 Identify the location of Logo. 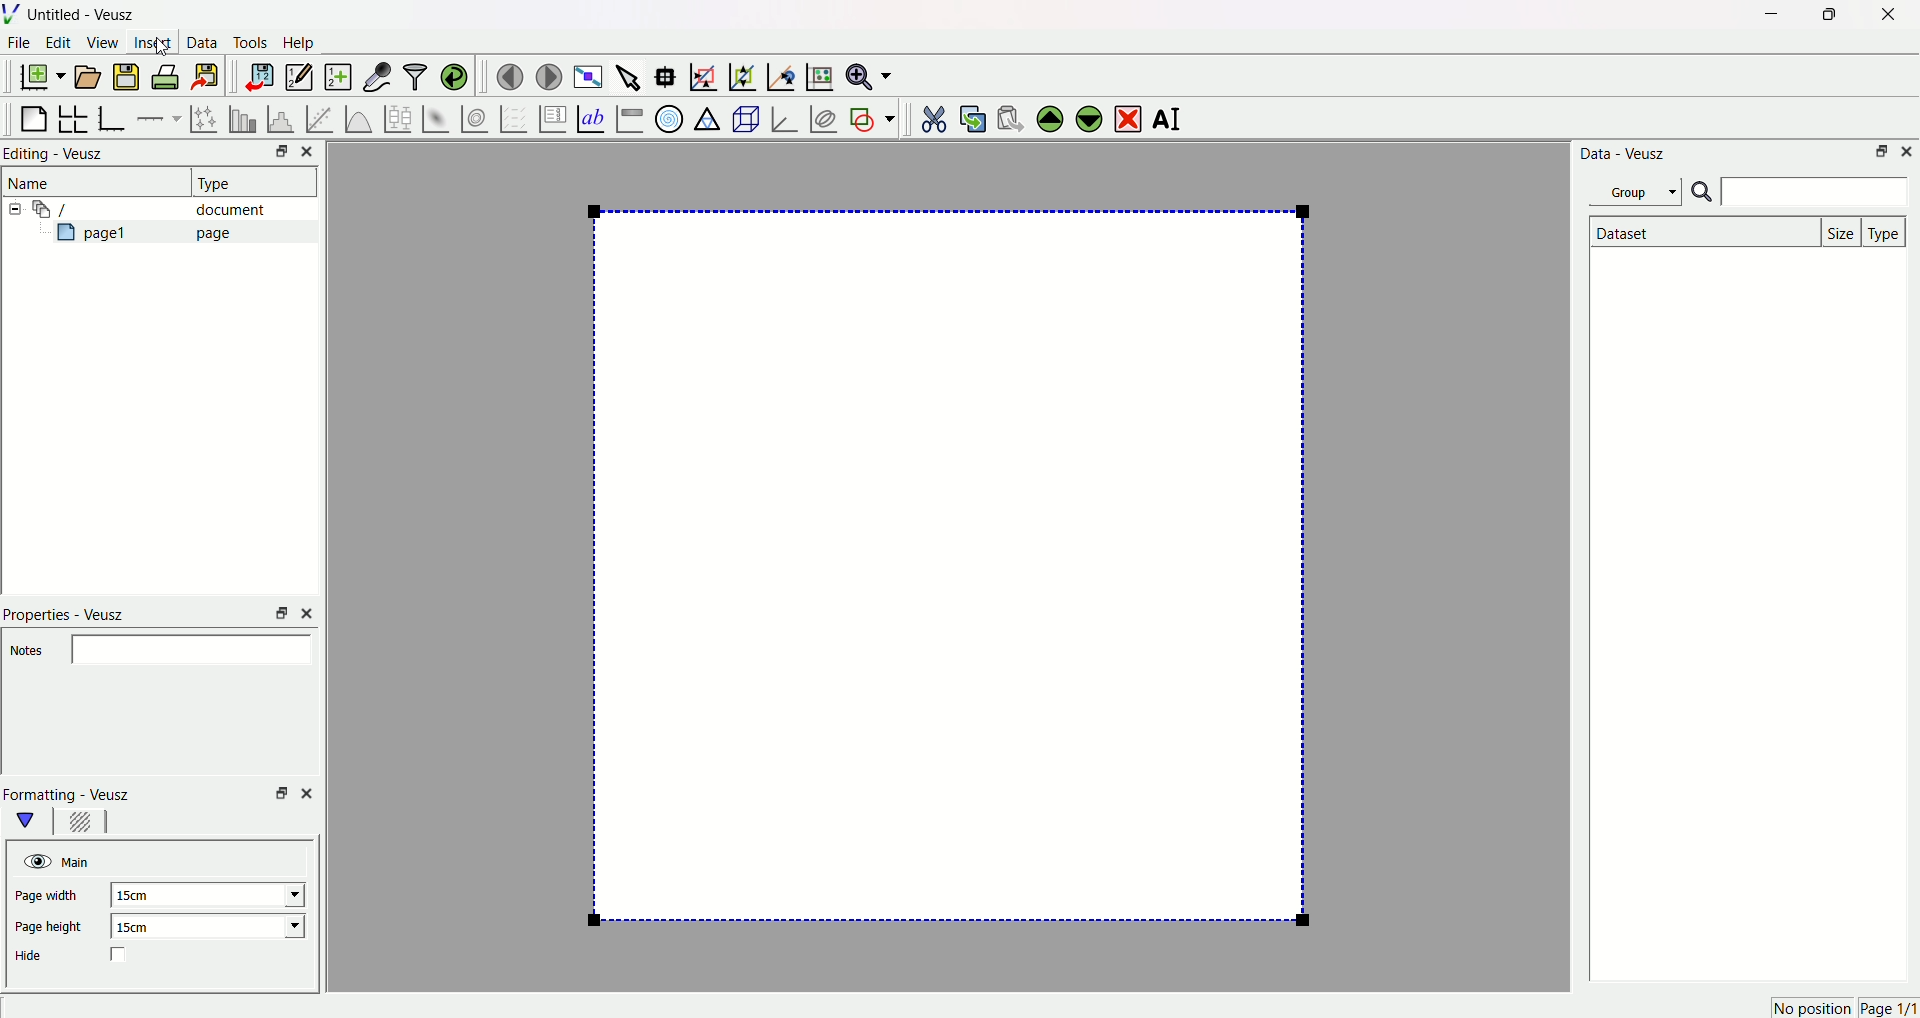
(15, 15).